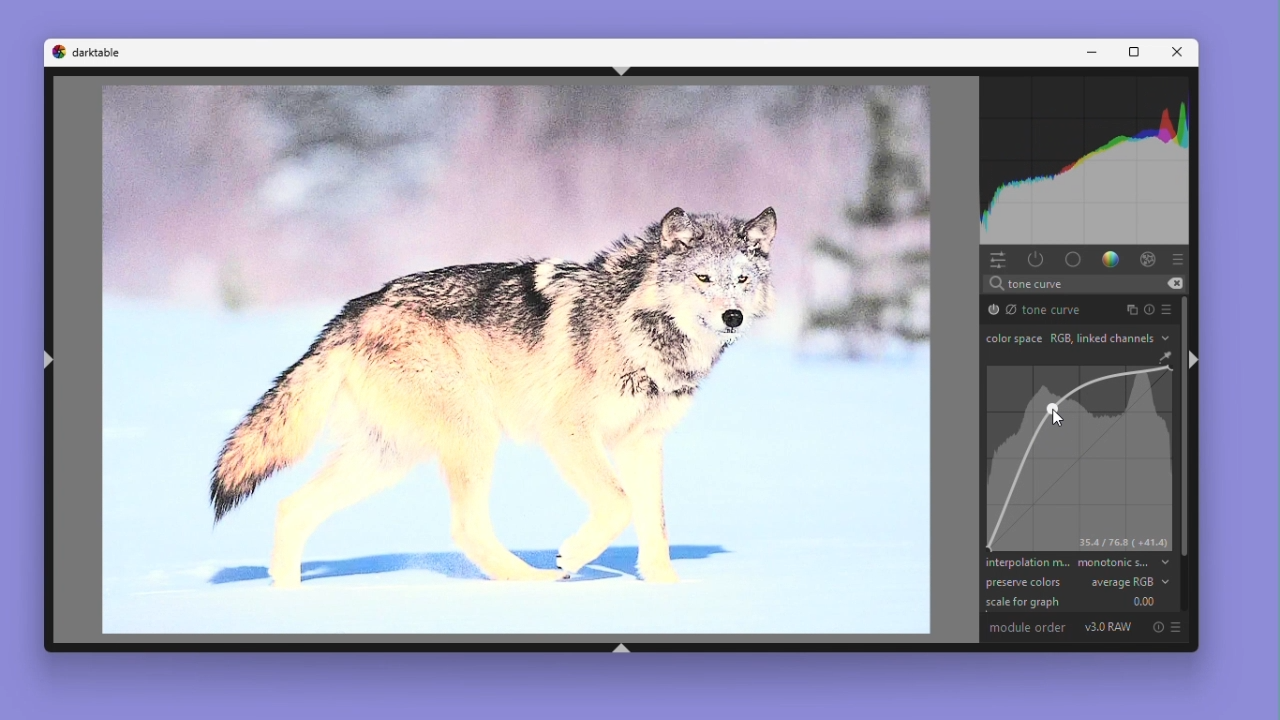 The image size is (1280, 720). Describe the element at coordinates (1176, 627) in the screenshot. I see `preset` at that location.